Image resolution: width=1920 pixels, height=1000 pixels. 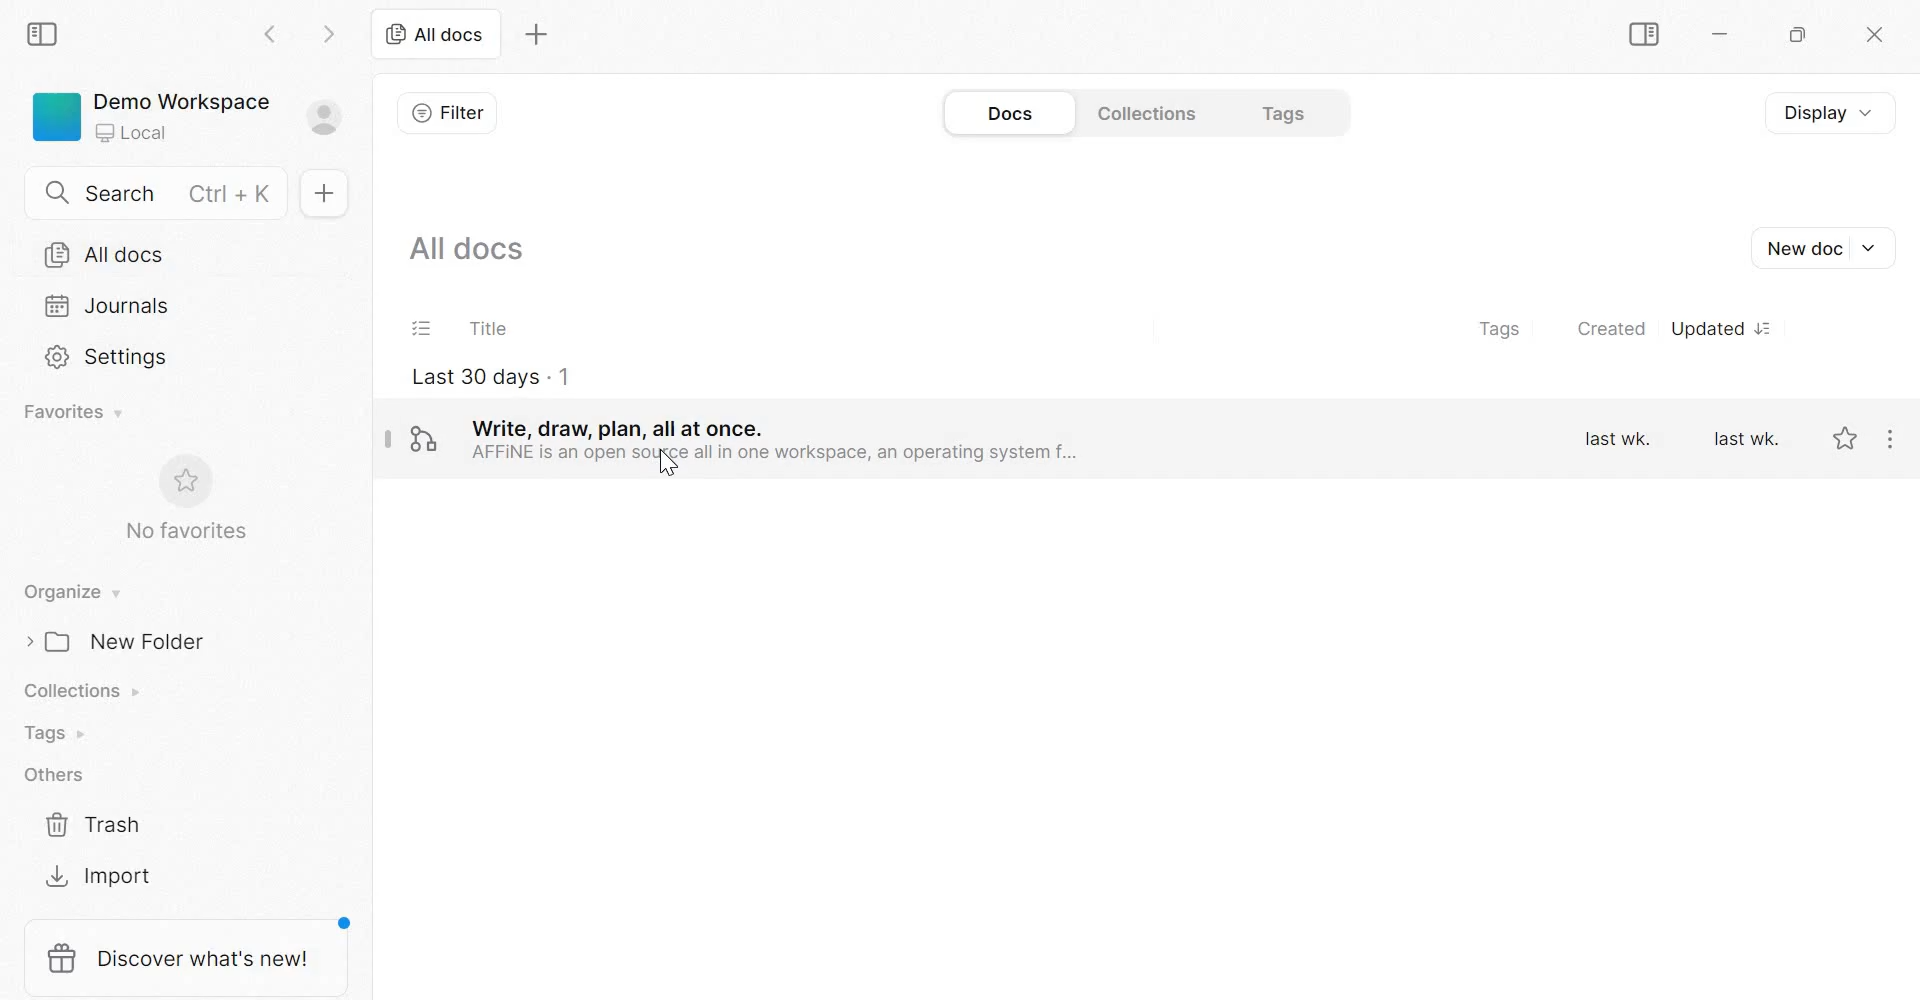 I want to click on All docs, so click(x=175, y=254).